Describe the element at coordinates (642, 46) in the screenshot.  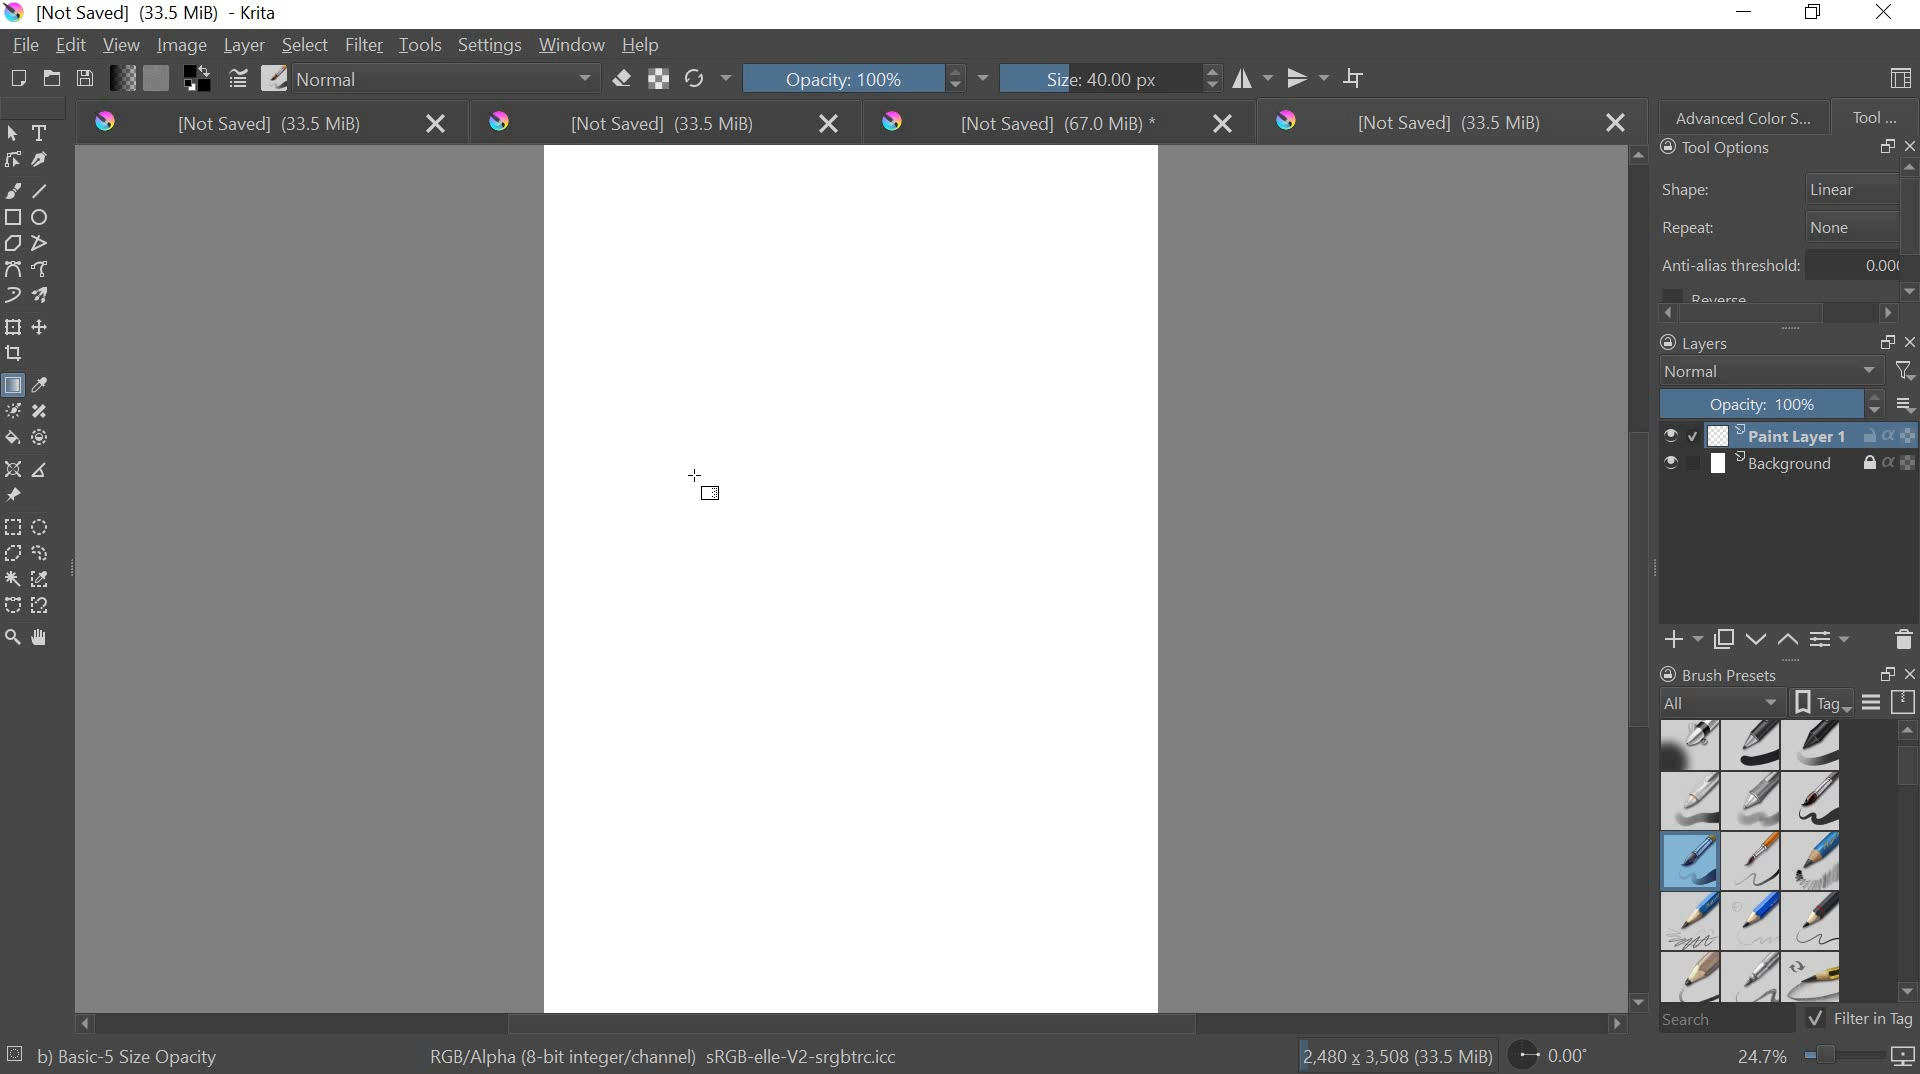
I see `HELP` at that location.